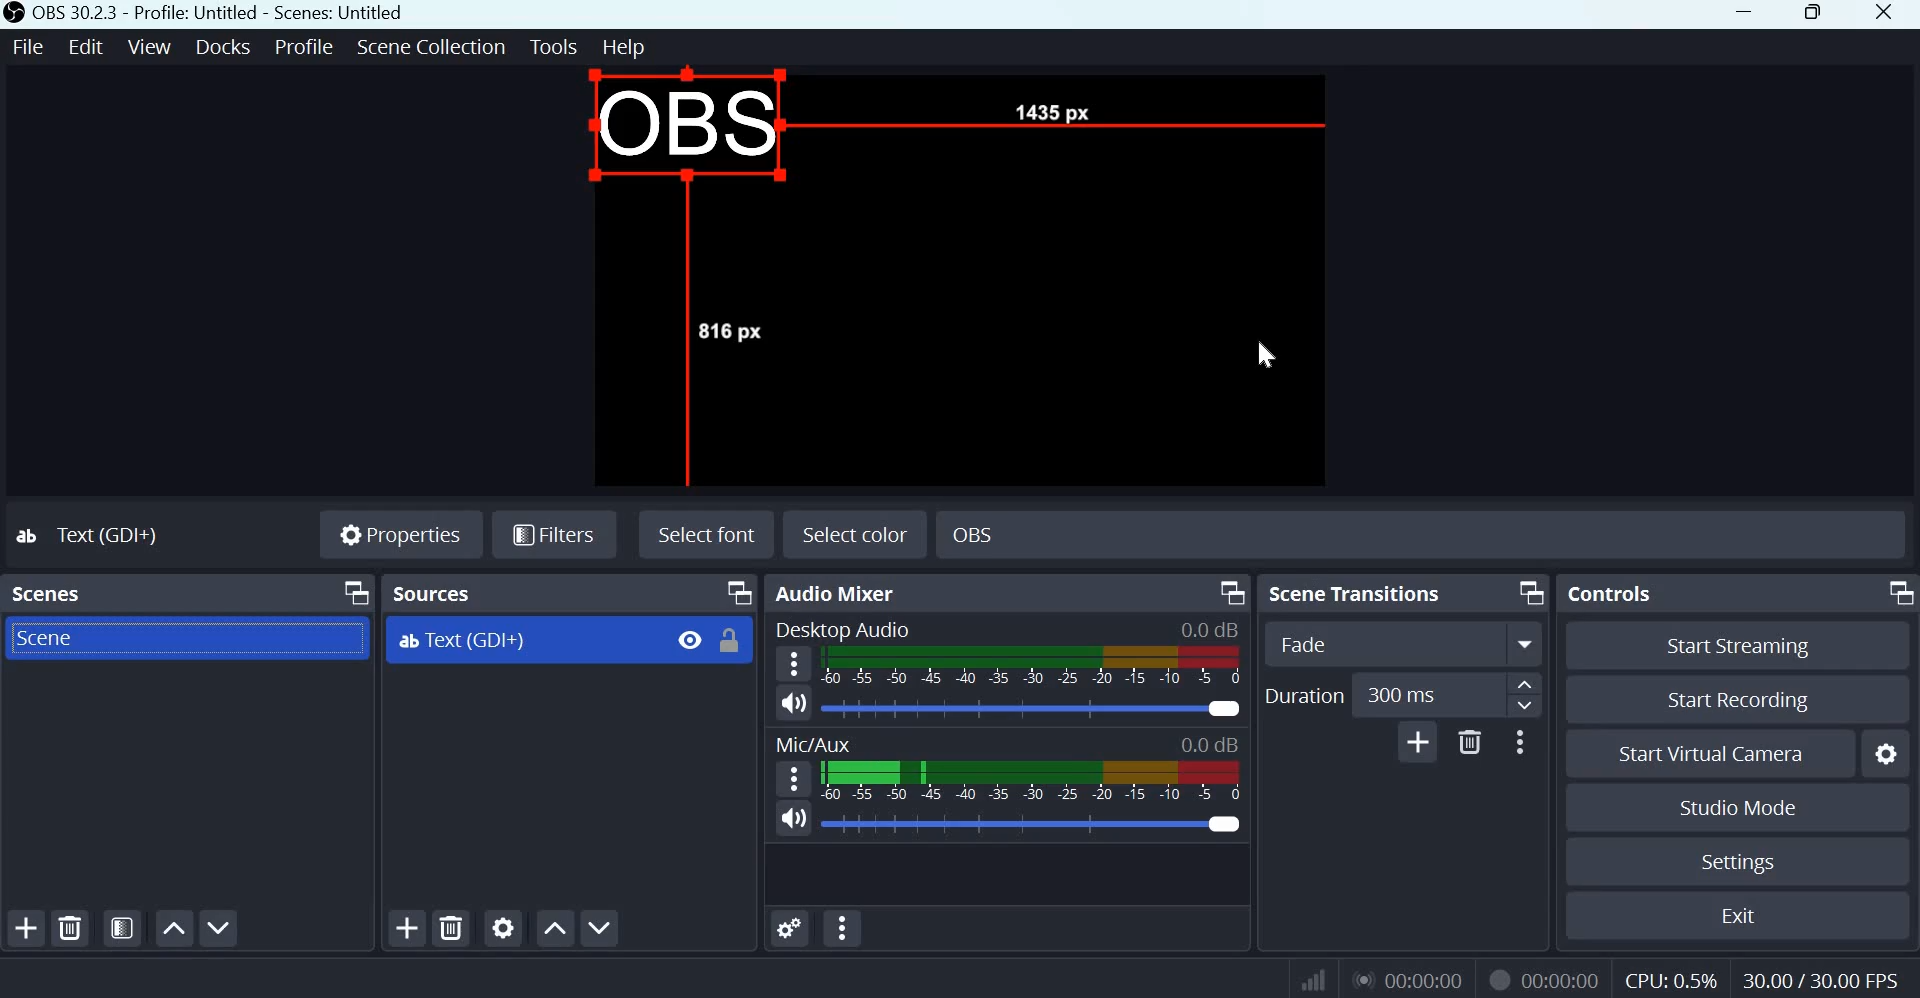 The width and height of the screenshot is (1920, 998). I want to click on Start recording, so click(1732, 701).